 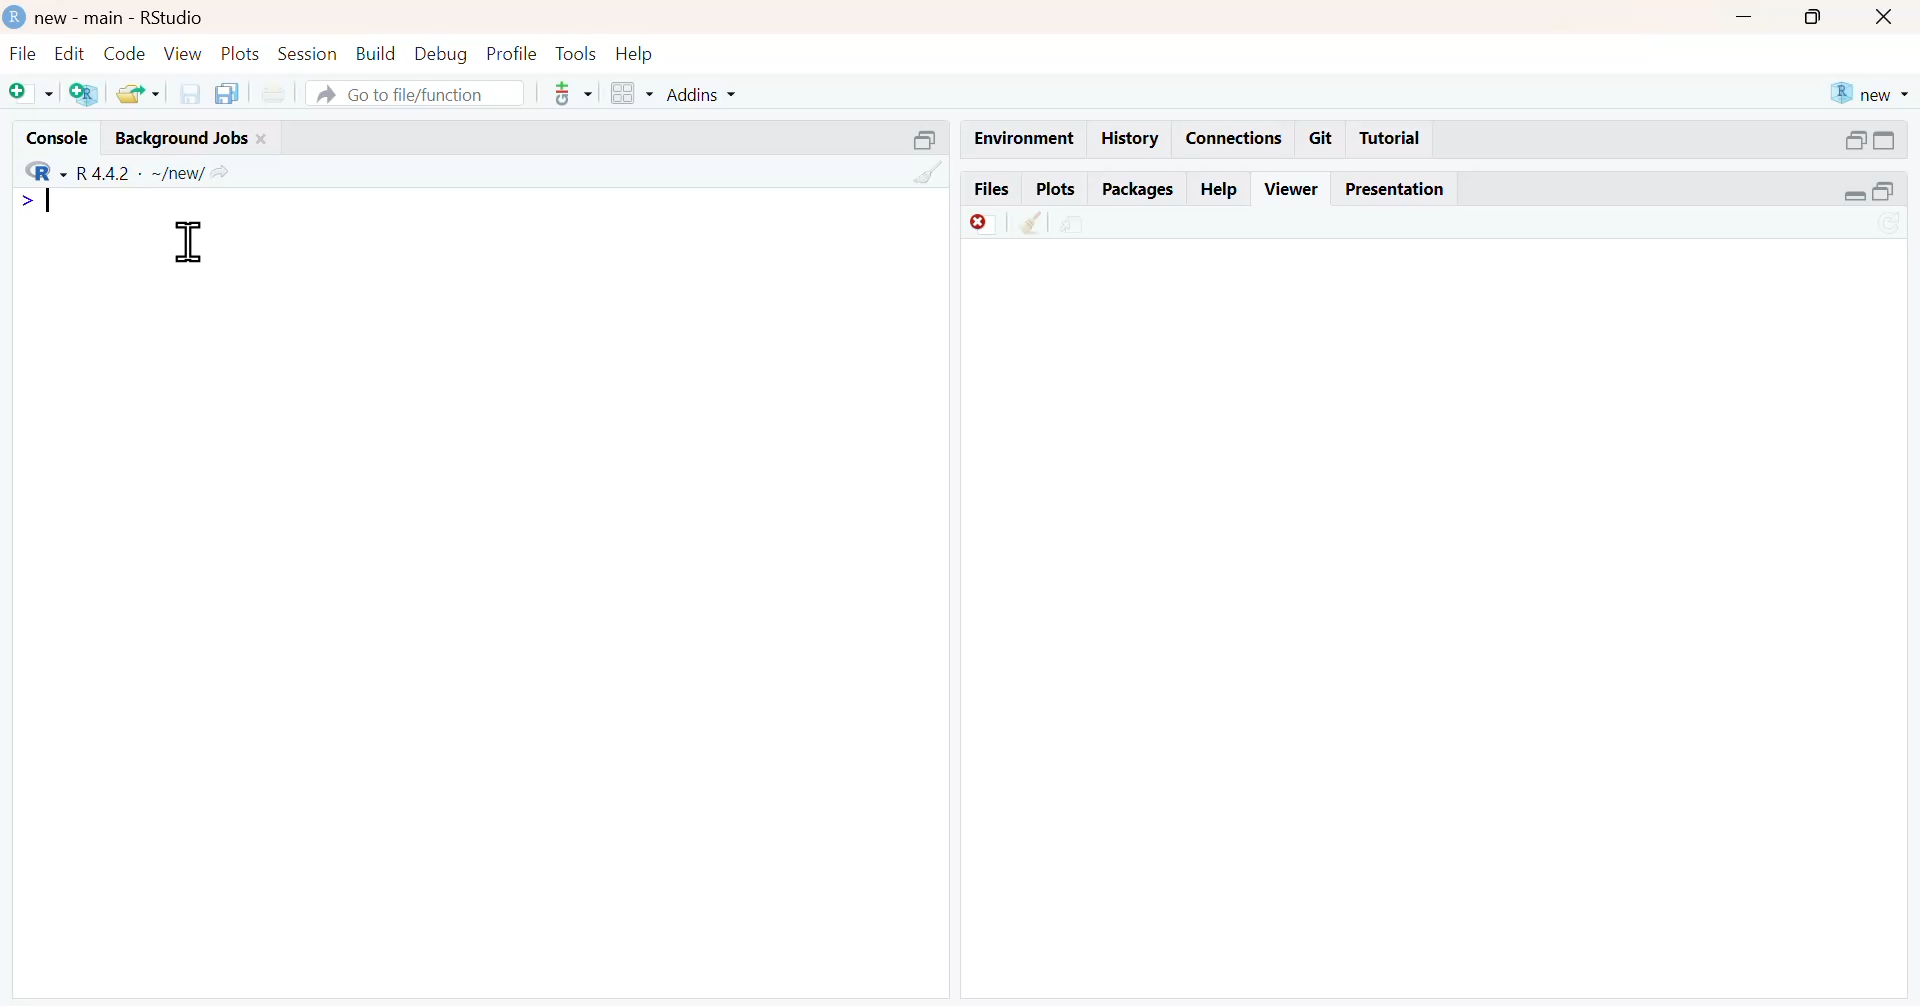 I want to click on tutorial, so click(x=1390, y=141).